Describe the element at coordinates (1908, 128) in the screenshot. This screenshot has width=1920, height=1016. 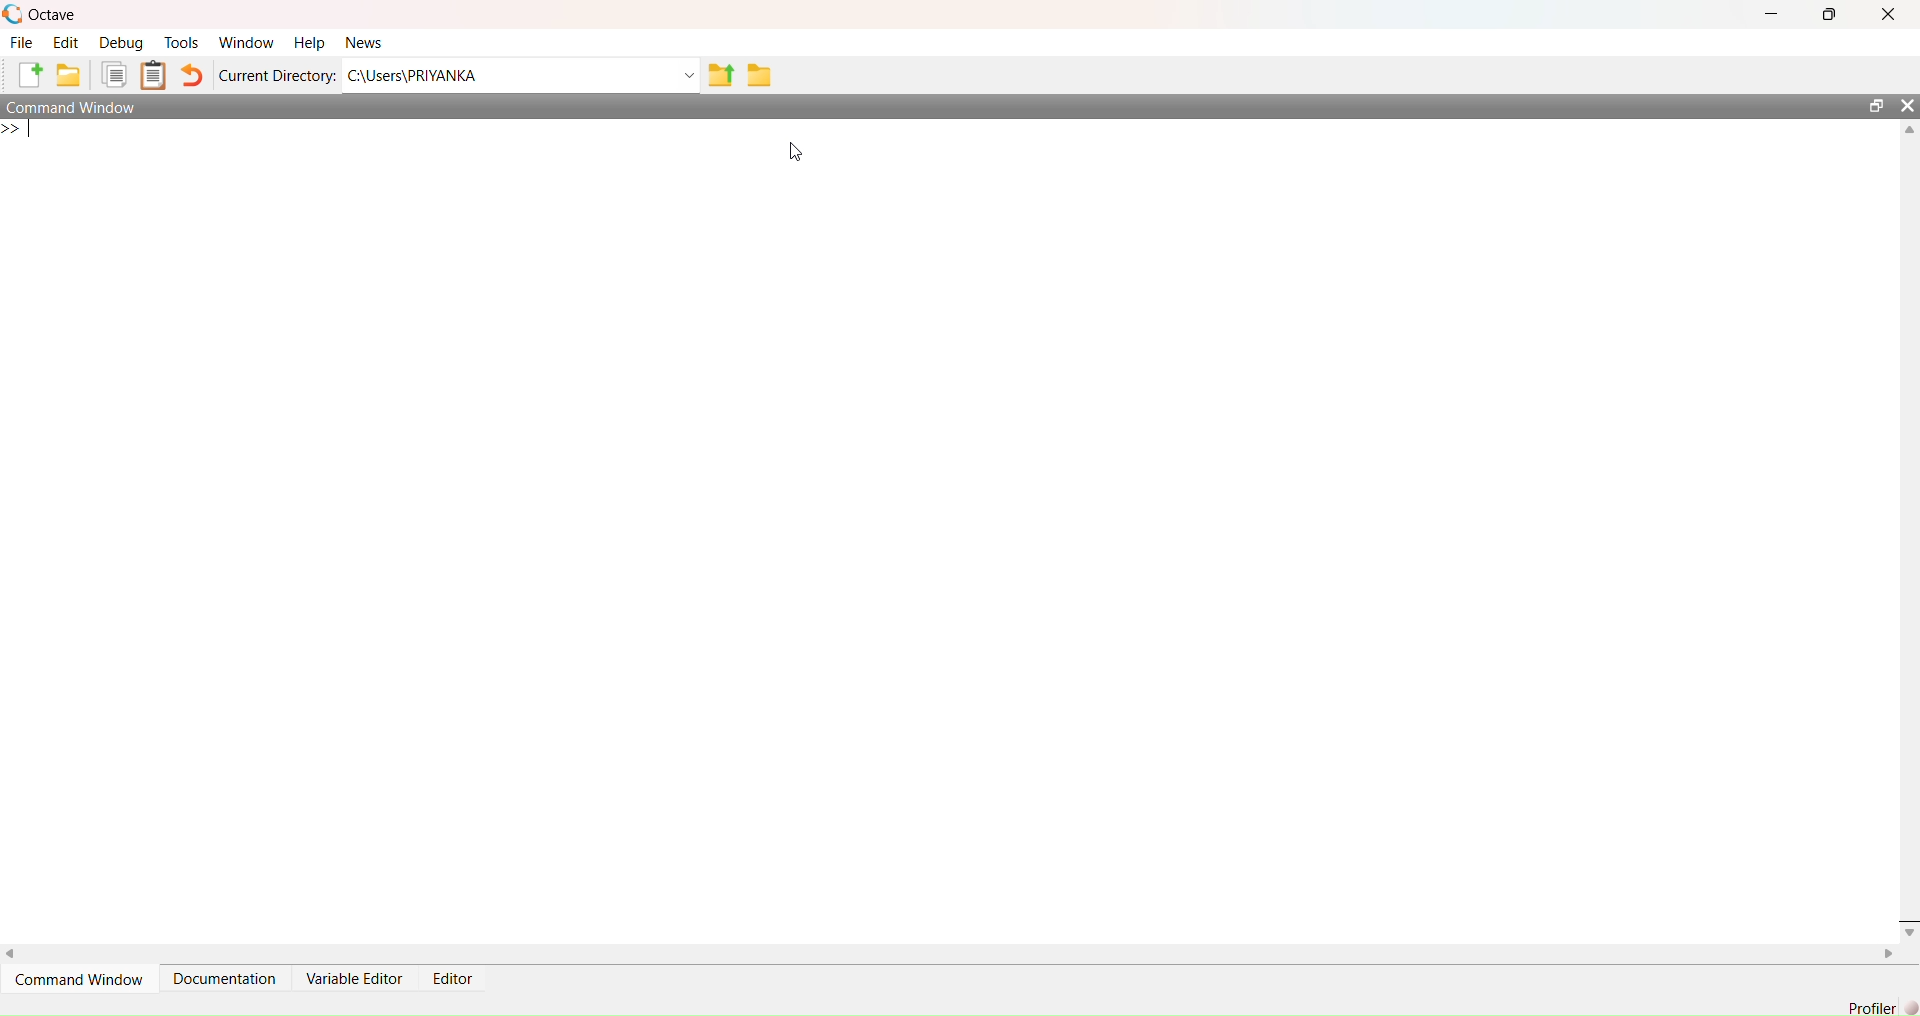
I see `Up` at that location.